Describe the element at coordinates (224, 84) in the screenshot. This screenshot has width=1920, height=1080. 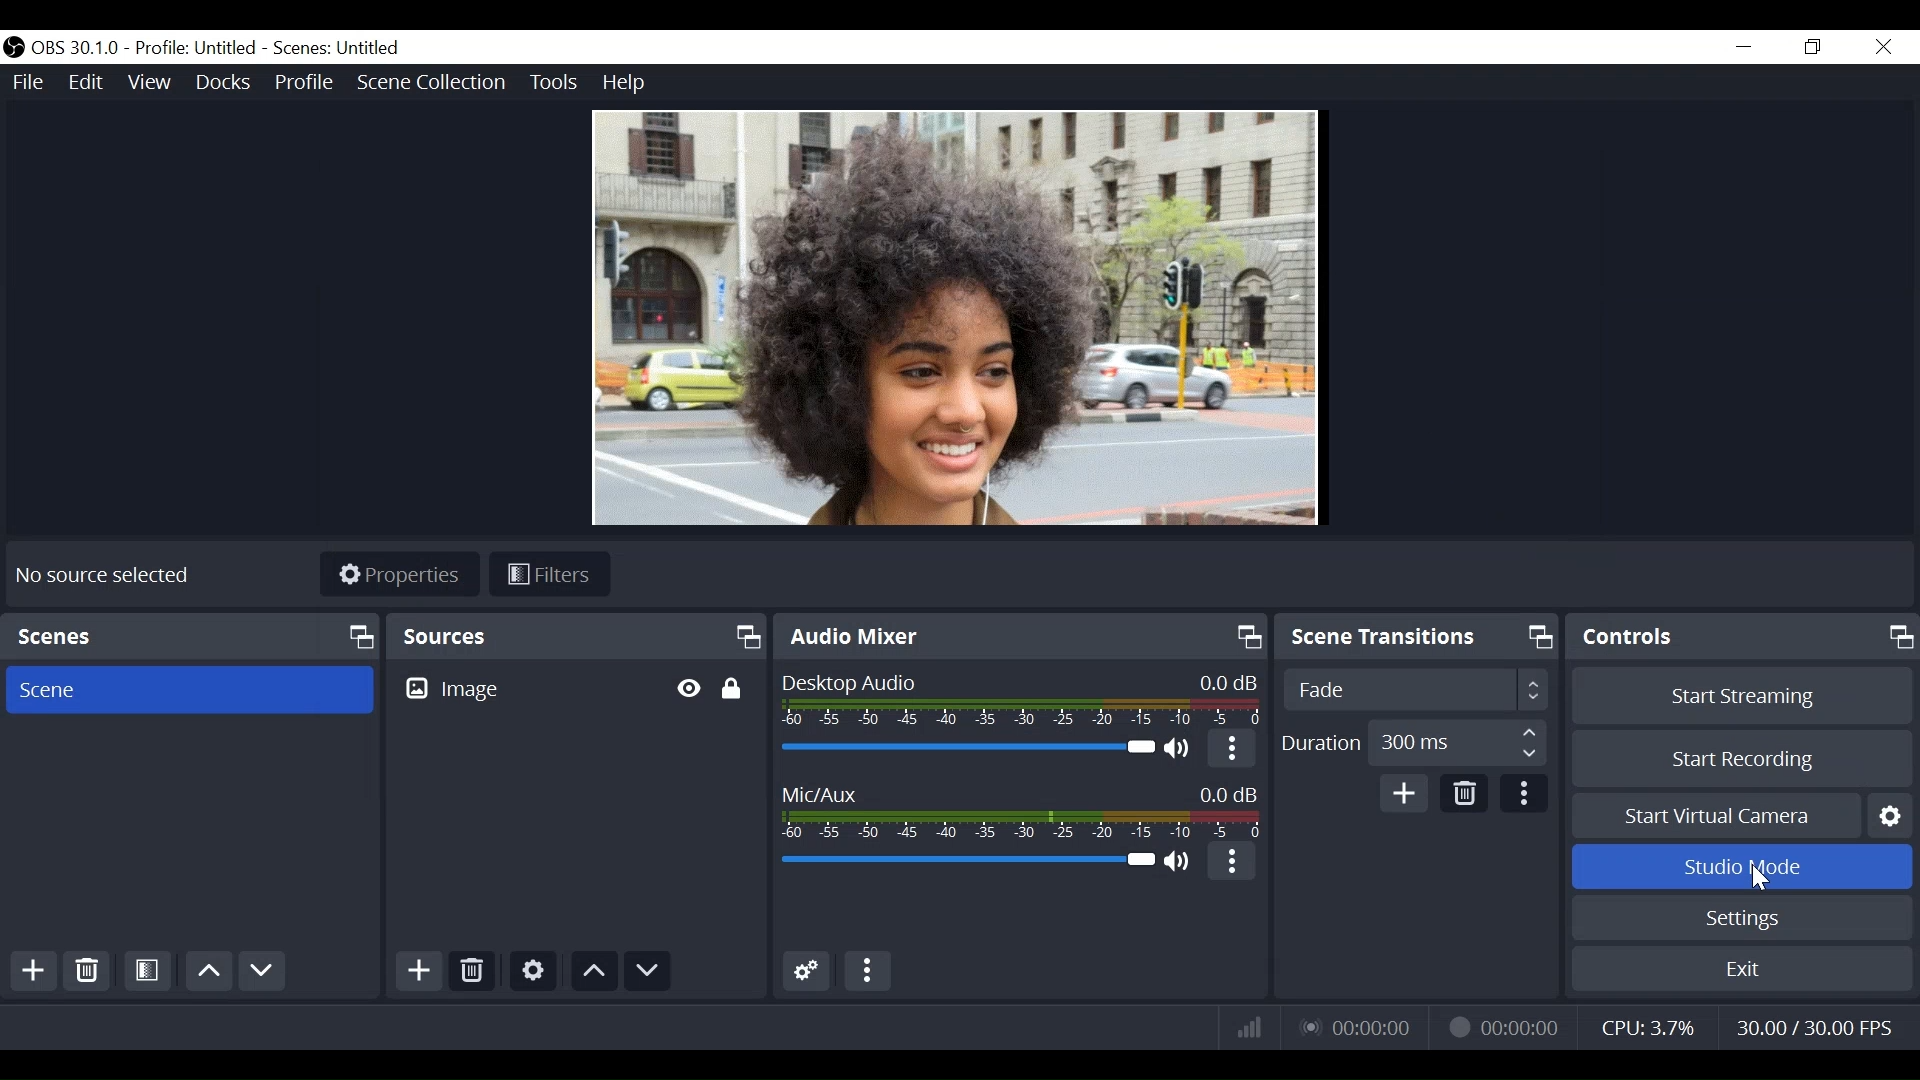
I see `Docks` at that location.